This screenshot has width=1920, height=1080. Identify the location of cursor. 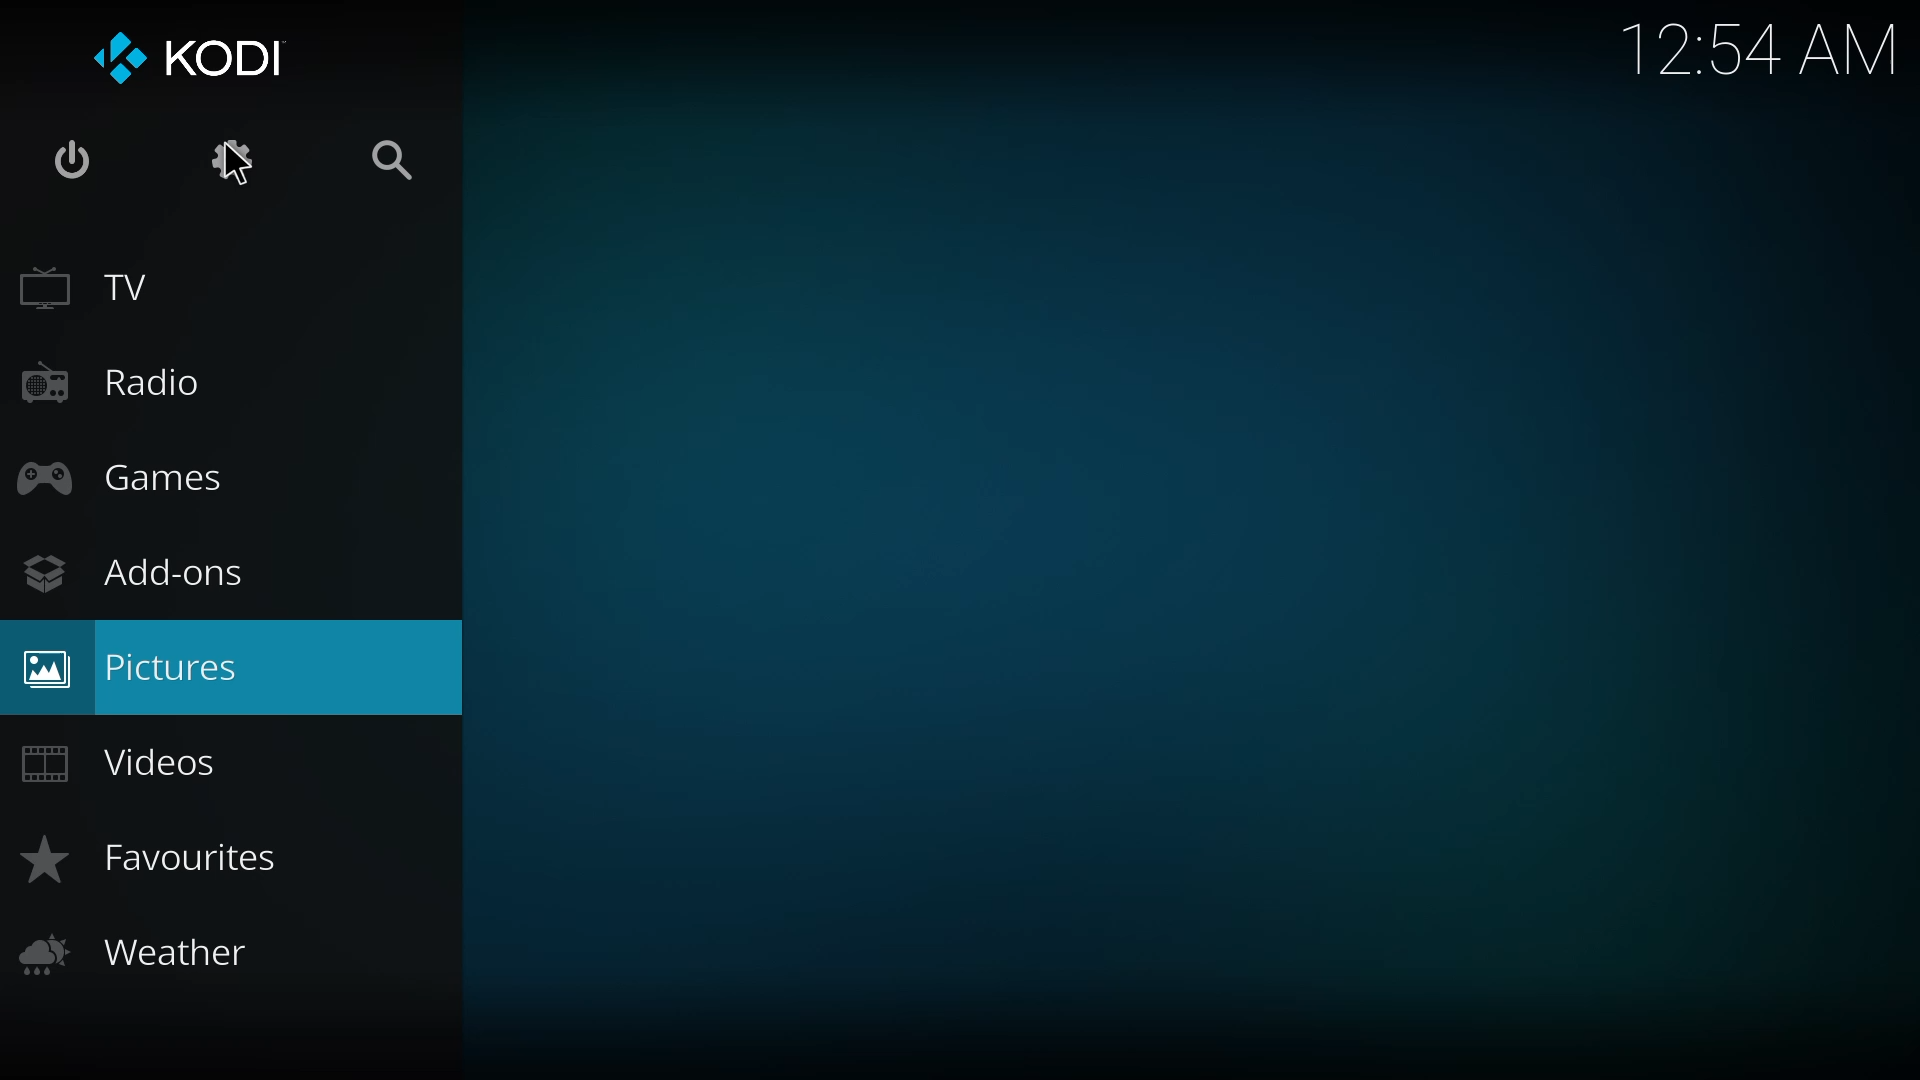
(237, 164).